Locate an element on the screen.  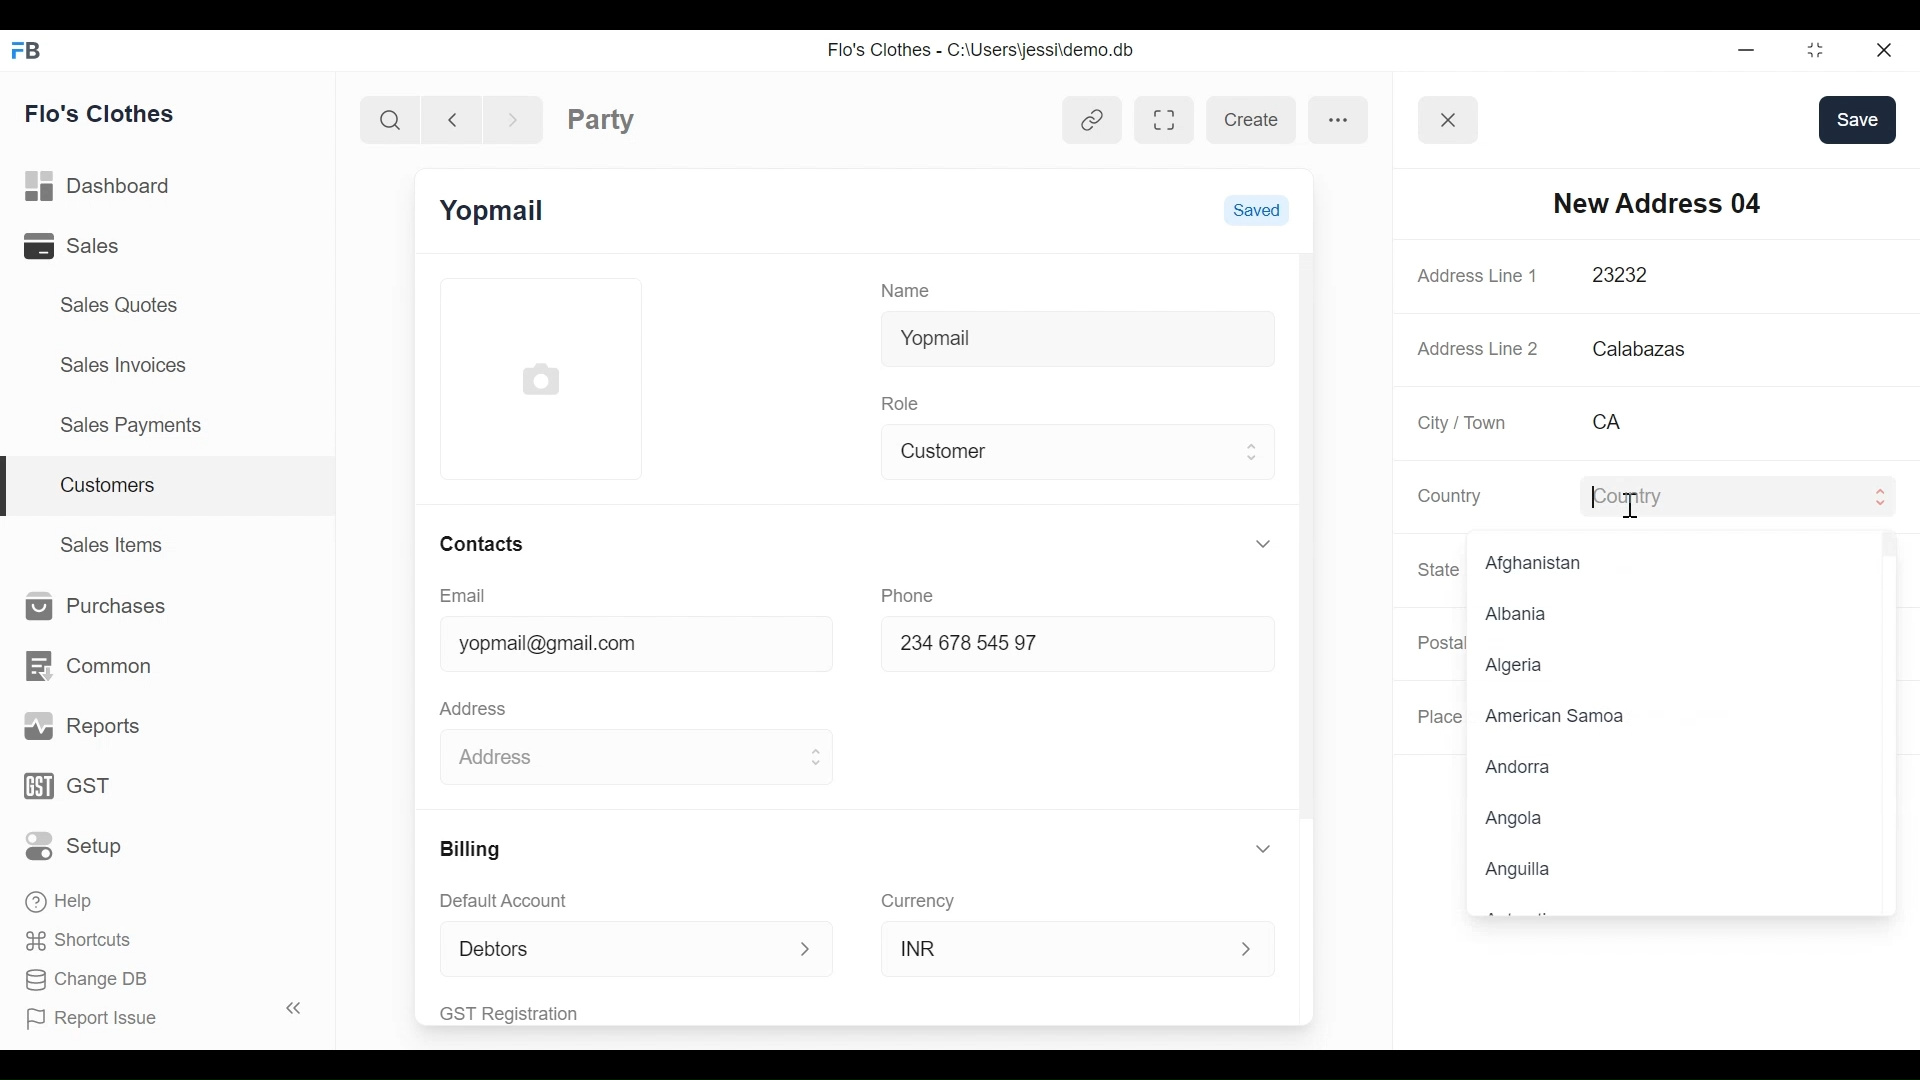
Albania is located at coordinates (1520, 614).